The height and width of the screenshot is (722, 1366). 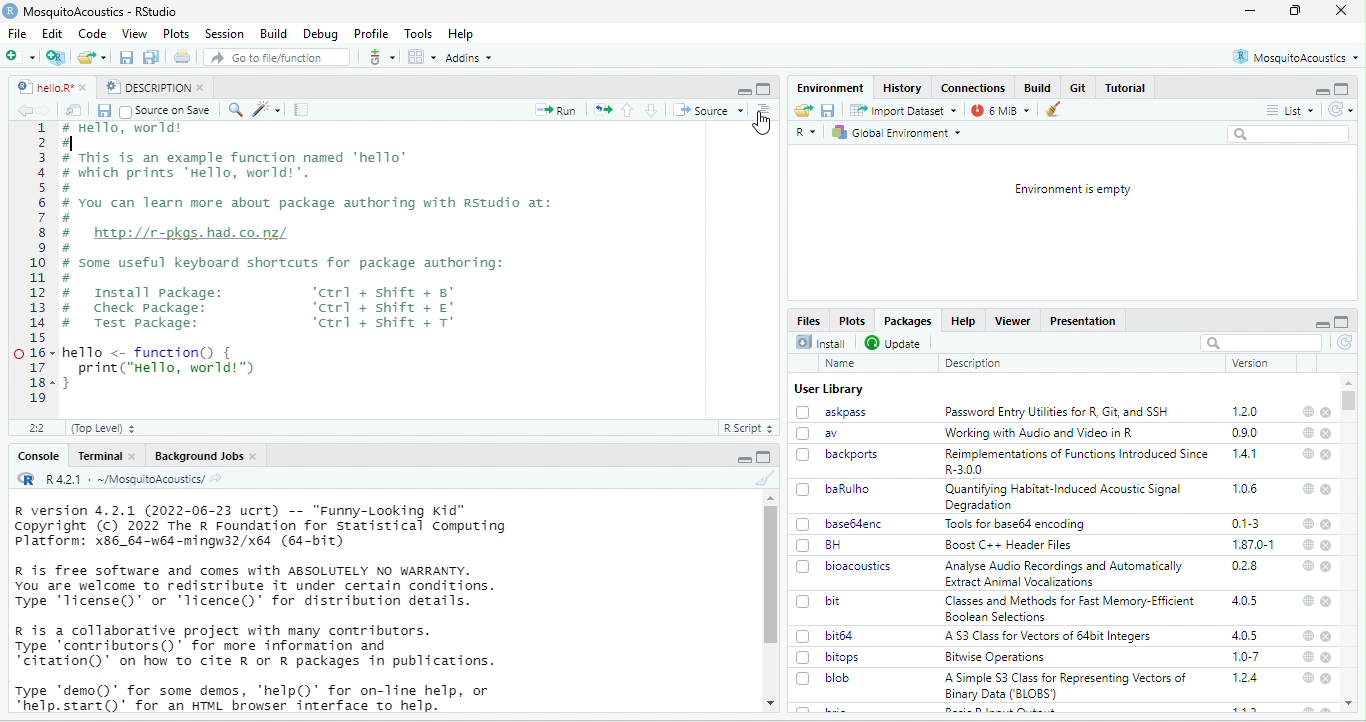 I want to click on 7 MiB, so click(x=1000, y=110).